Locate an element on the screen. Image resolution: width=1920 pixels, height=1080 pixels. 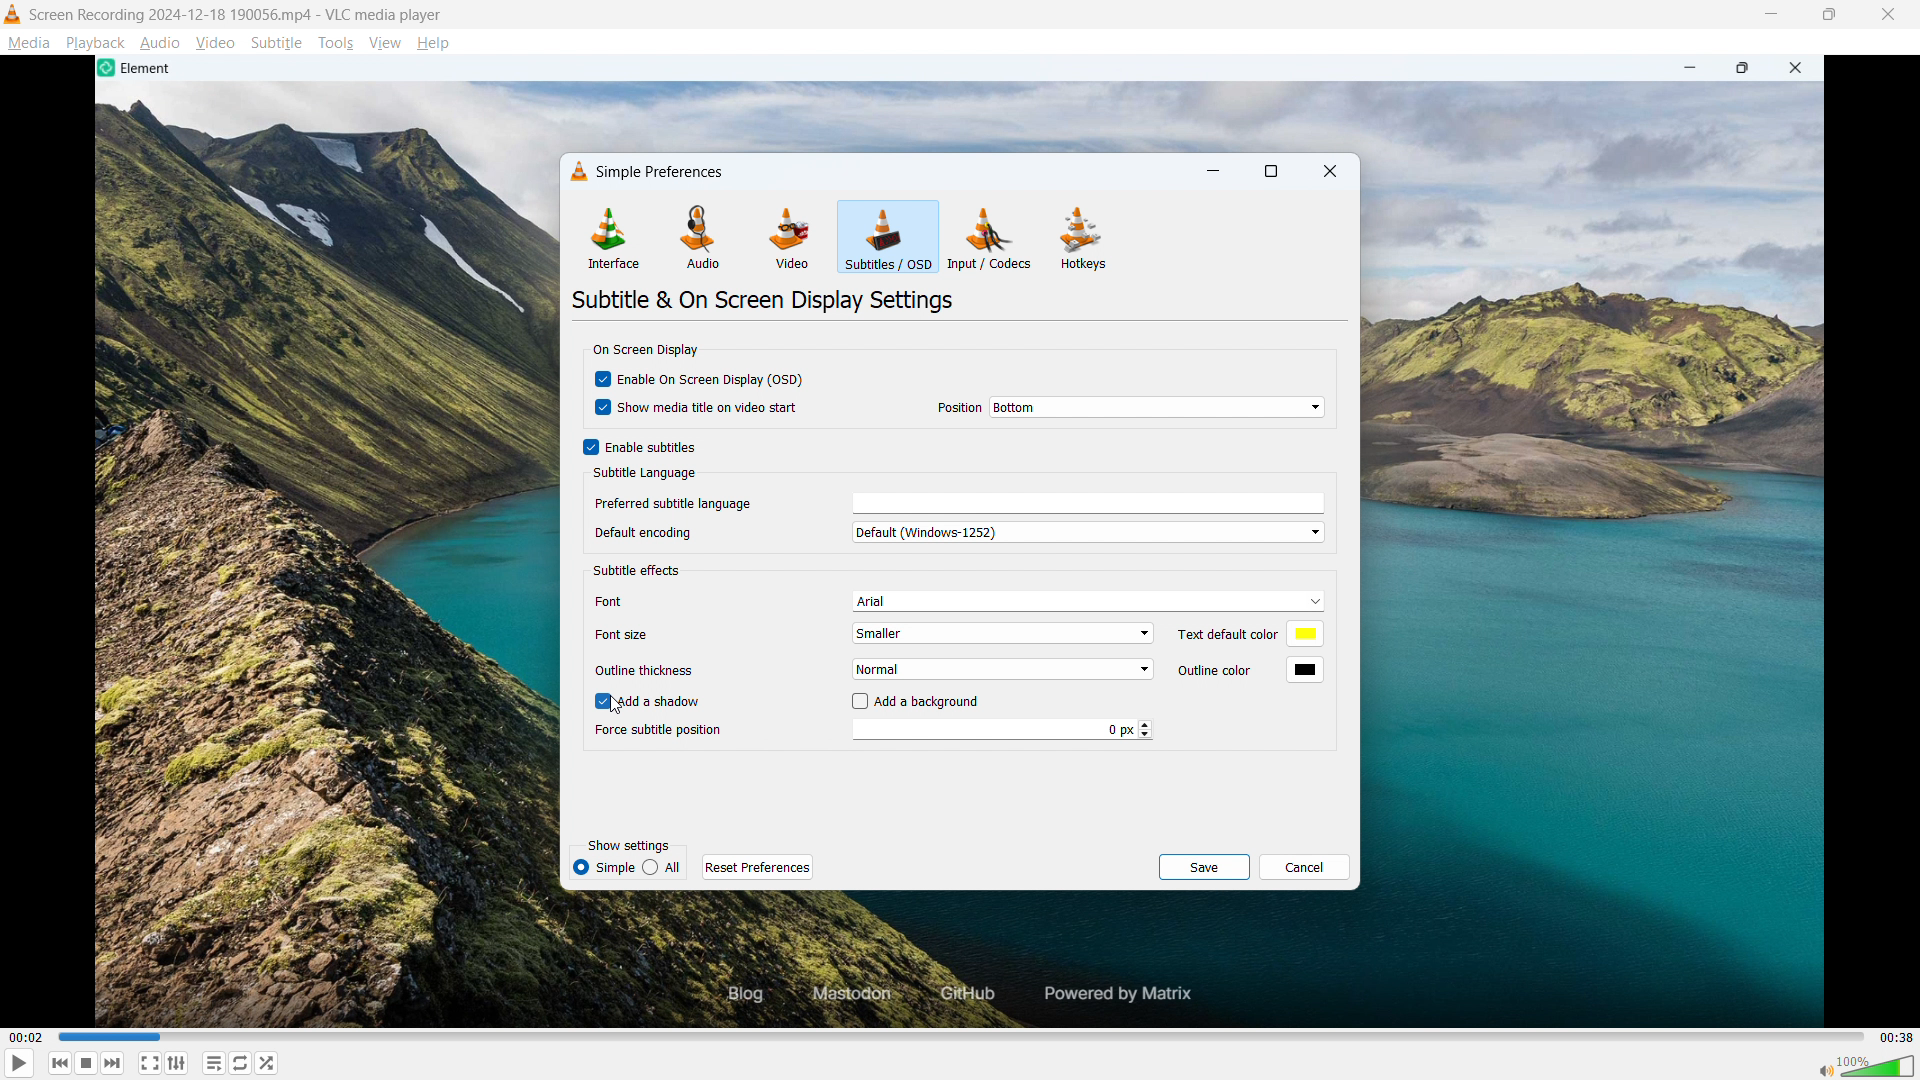
cancel is located at coordinates (1305, 867).